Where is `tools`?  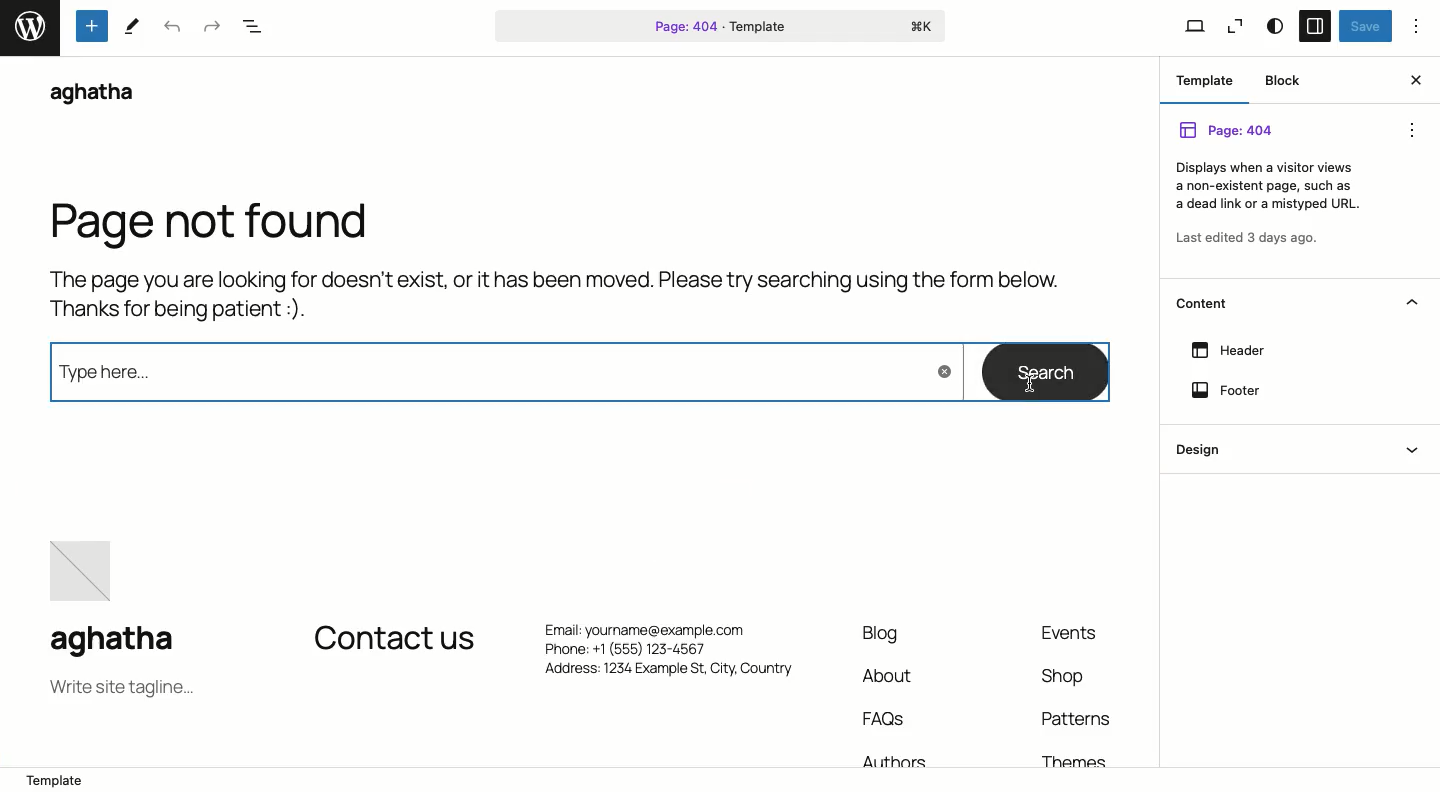
tools is located at coordinates (137, 25).